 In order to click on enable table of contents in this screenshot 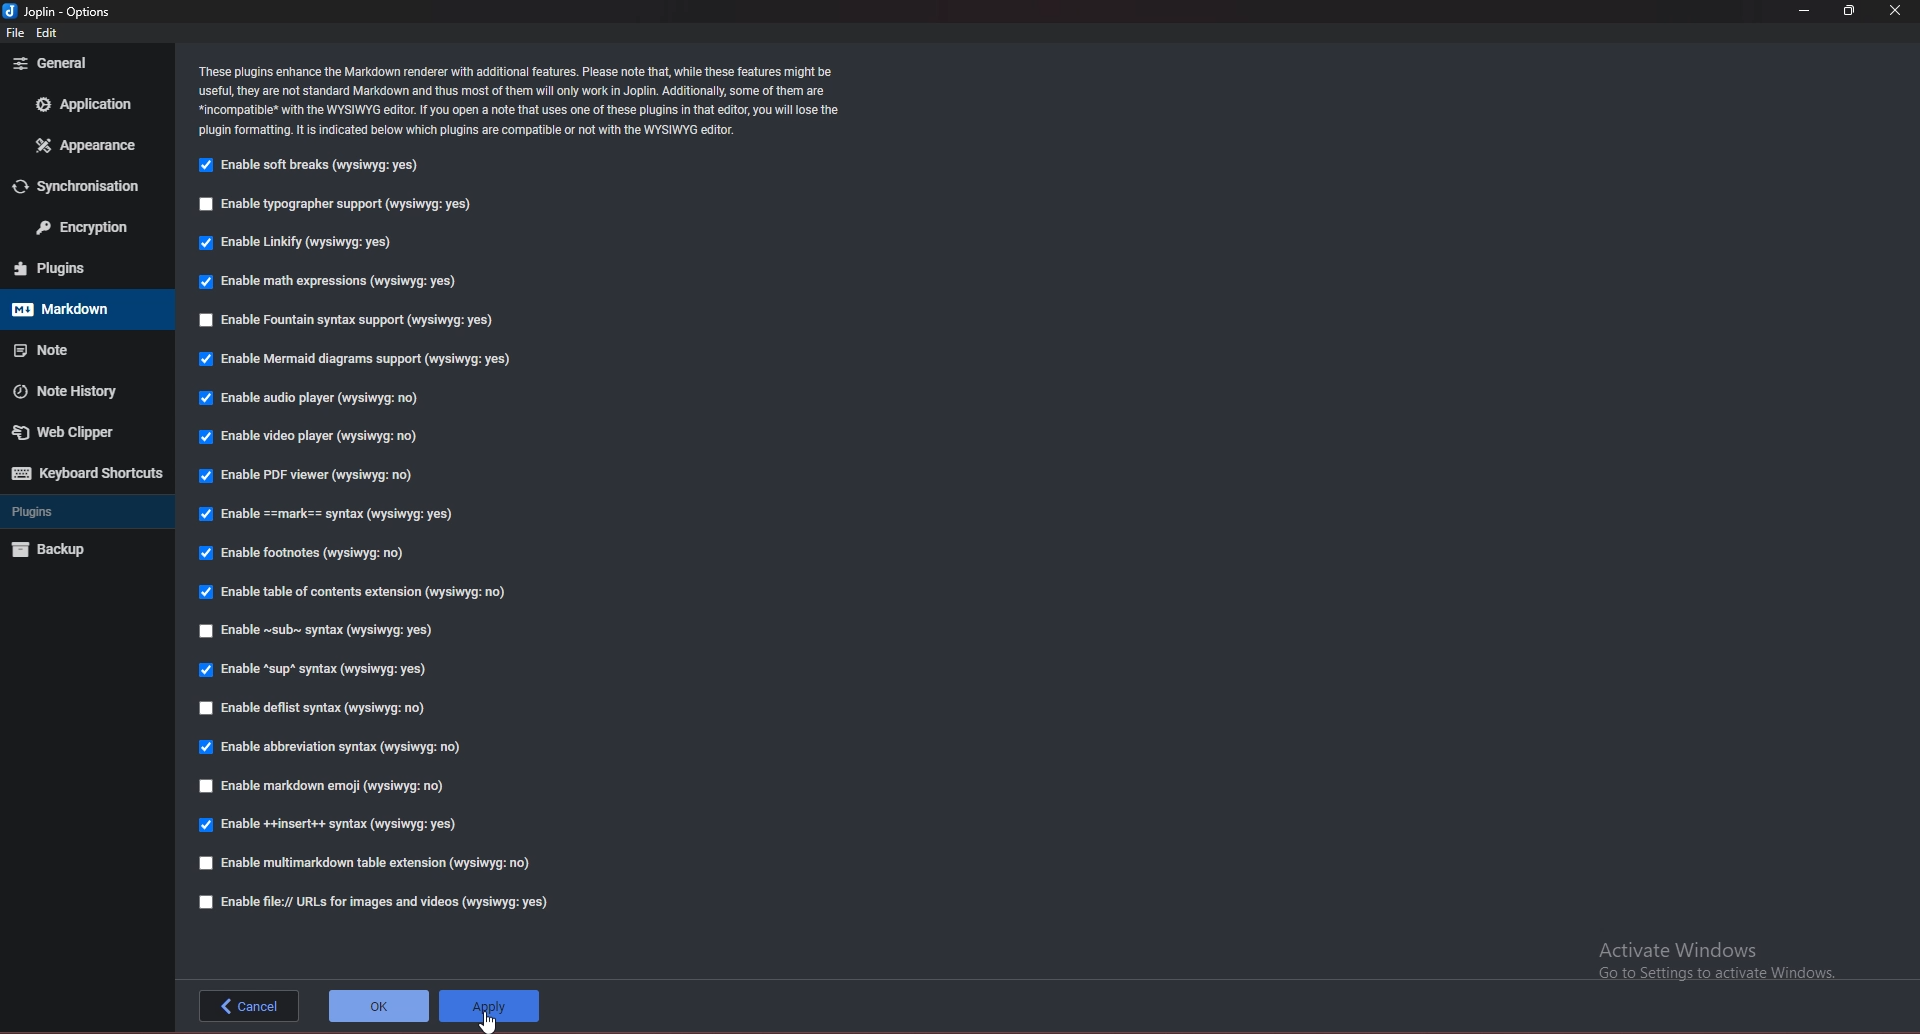, I will do `click(358, 591)`.